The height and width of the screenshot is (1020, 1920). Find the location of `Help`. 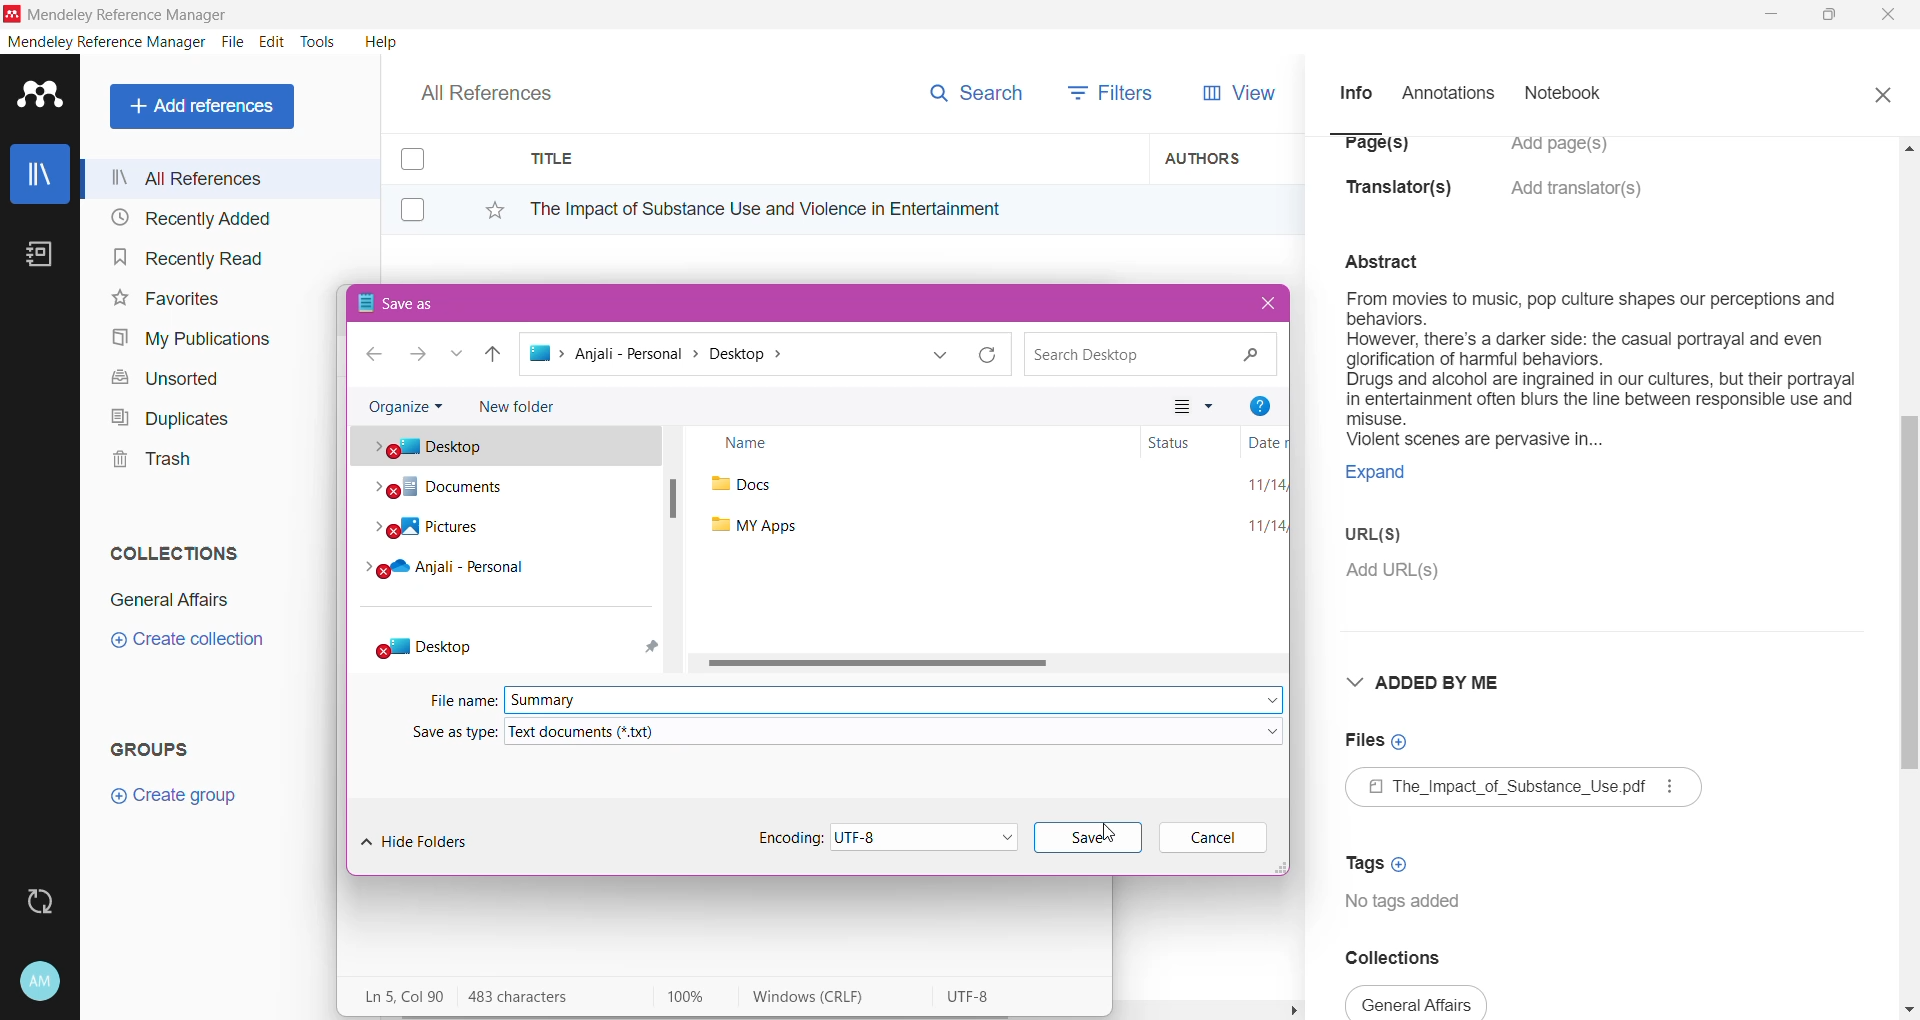

Help is located at coordinates (1258, 403).